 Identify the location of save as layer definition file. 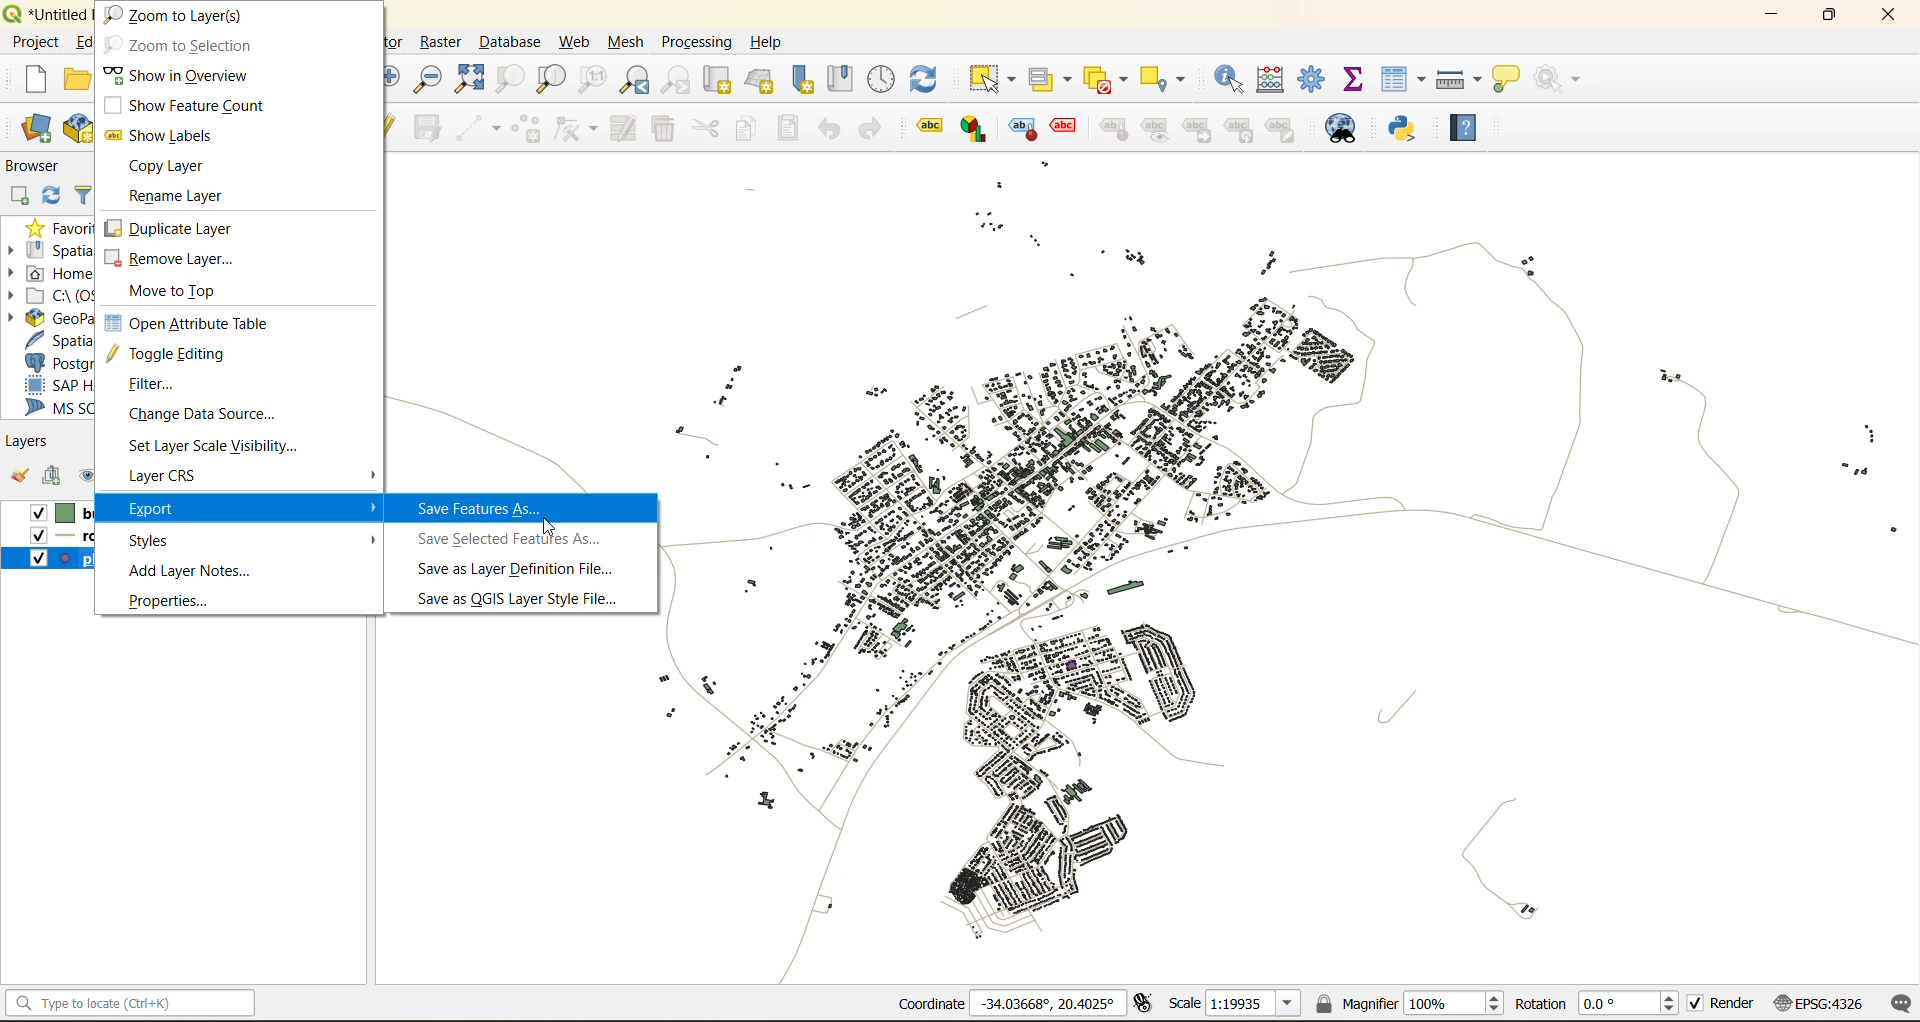
(515, 572).